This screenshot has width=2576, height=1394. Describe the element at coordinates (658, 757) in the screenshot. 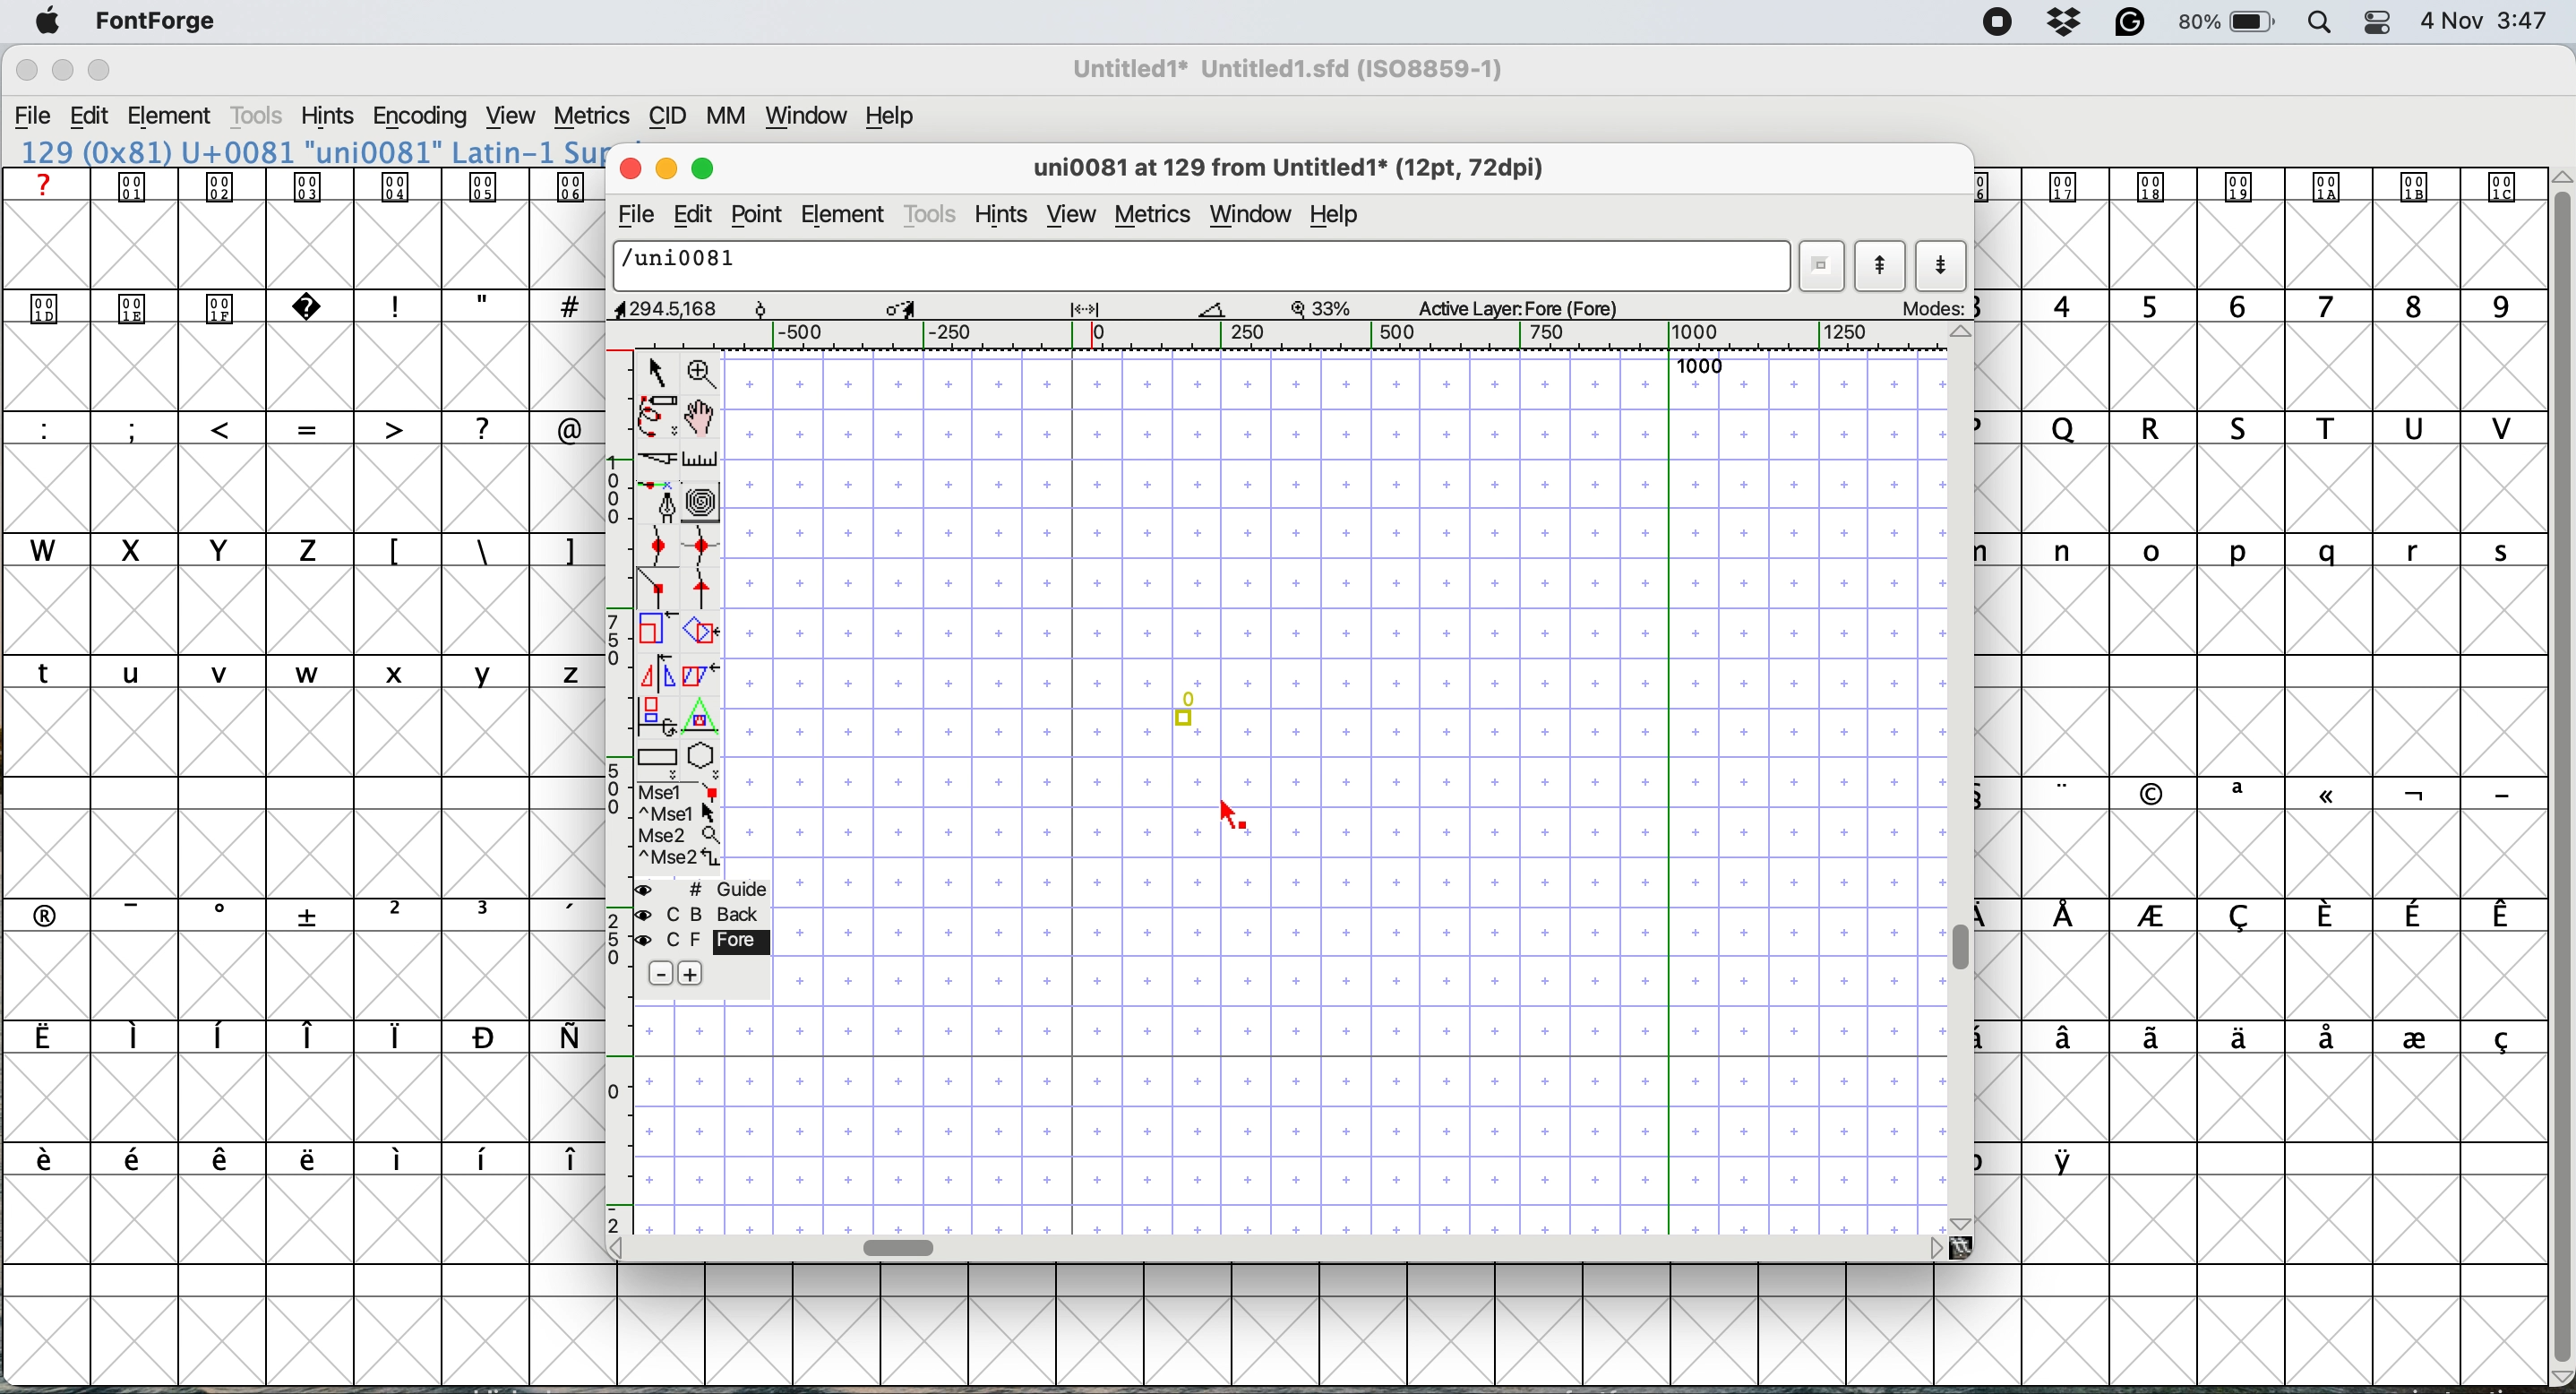

I see `rectangles and ellipses` at that location.